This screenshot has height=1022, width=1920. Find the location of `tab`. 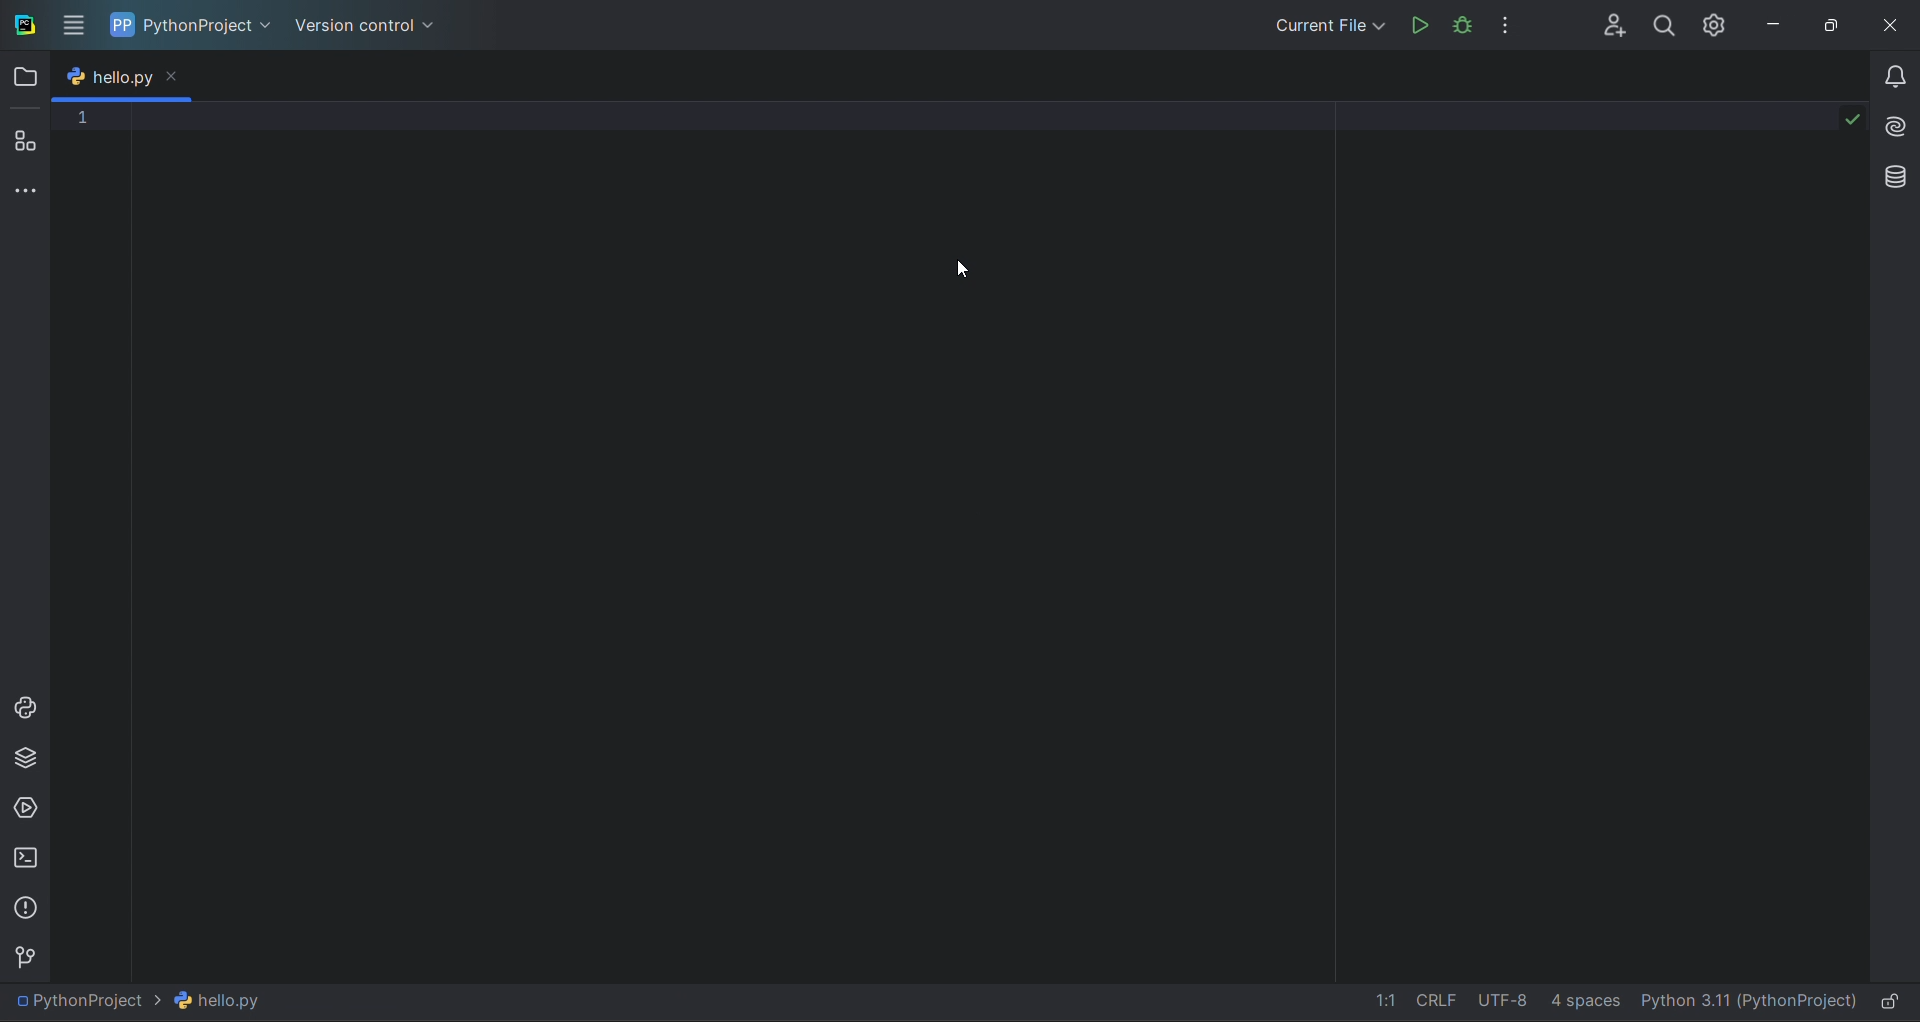

tab is located at coordinates (105, 78).